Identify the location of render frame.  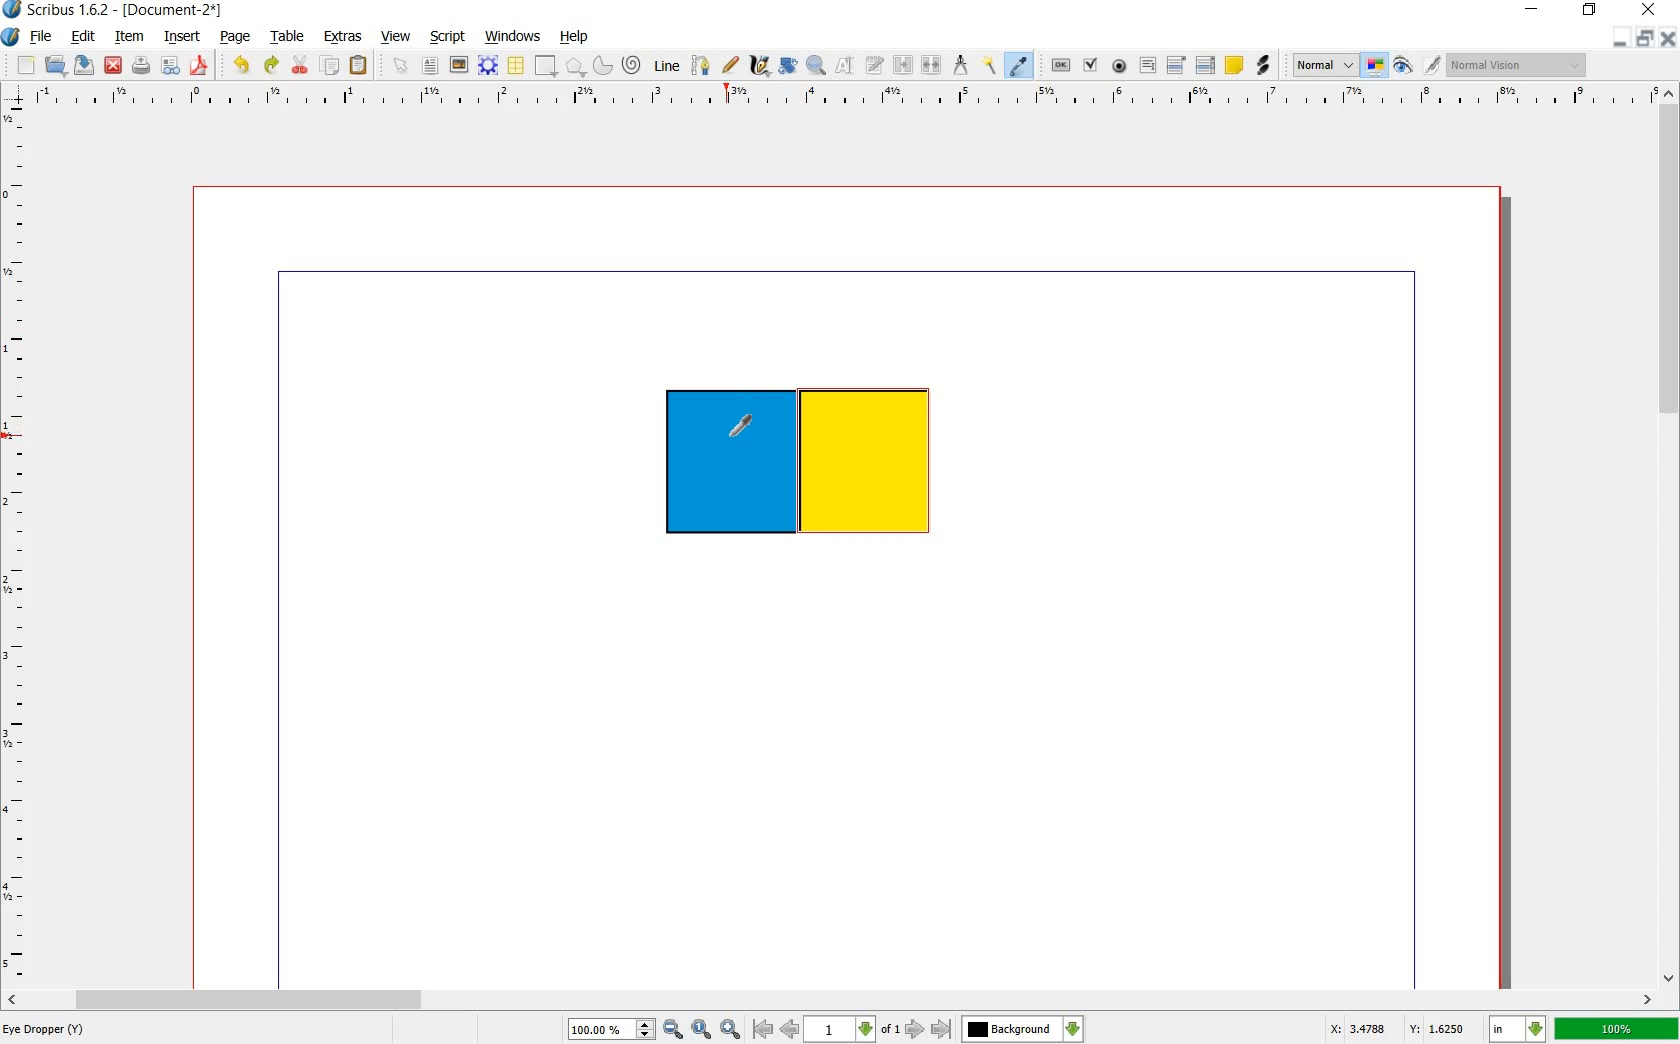
(488, 66).